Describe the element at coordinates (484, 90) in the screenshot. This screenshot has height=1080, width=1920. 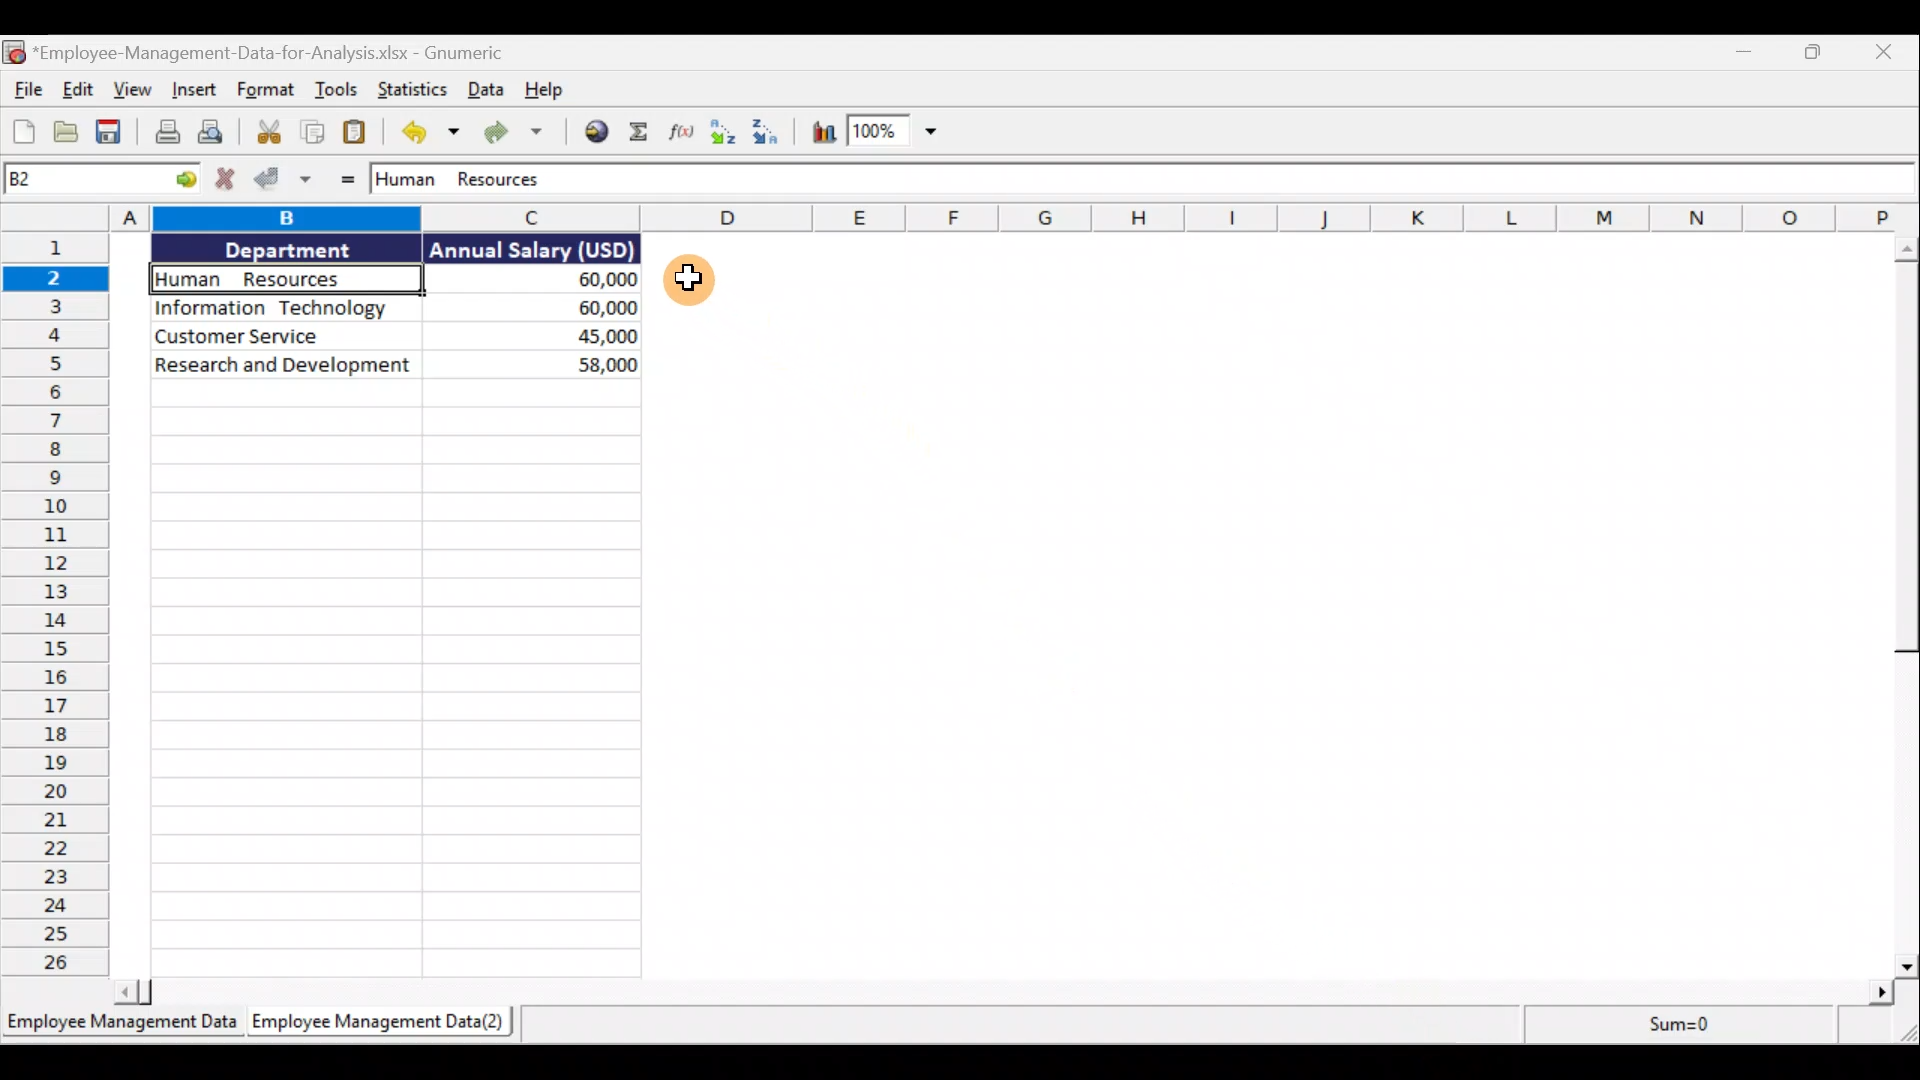
I see `Data` at that location.